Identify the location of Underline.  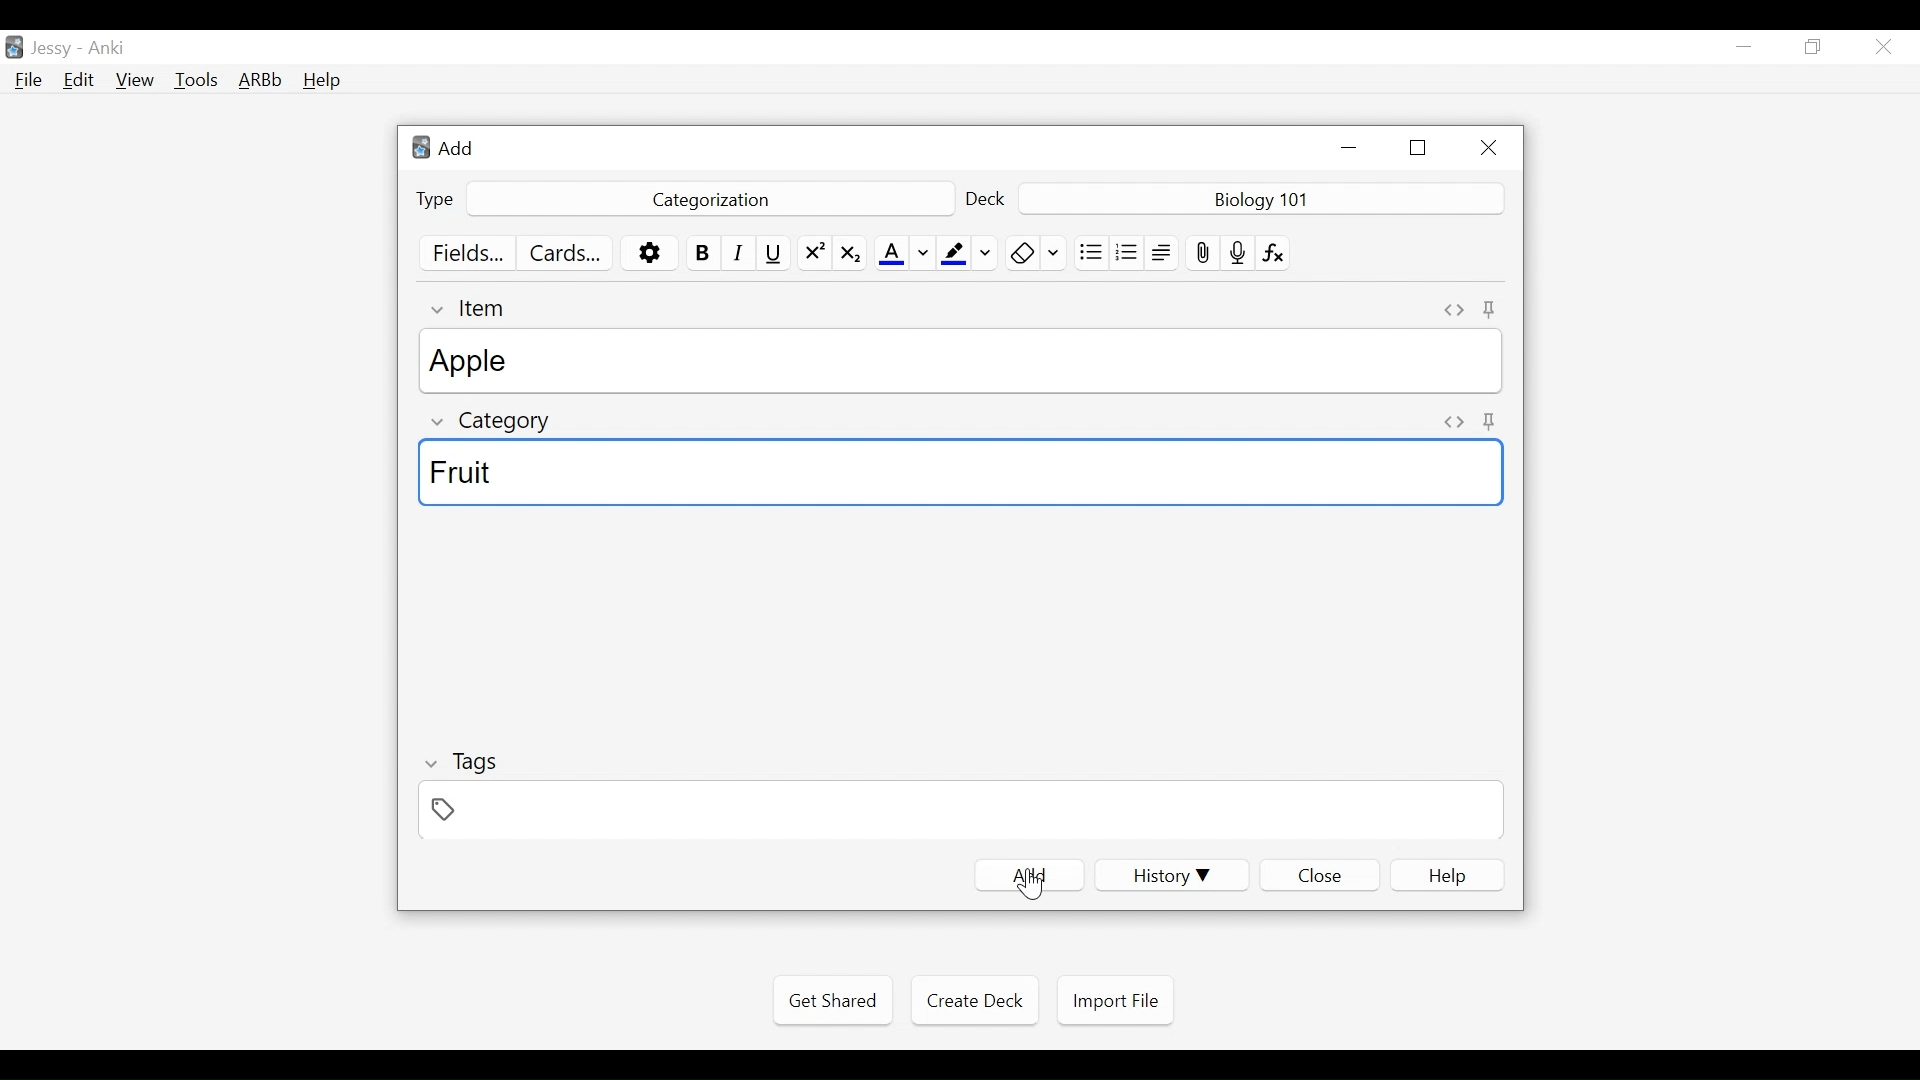
(776, 253).